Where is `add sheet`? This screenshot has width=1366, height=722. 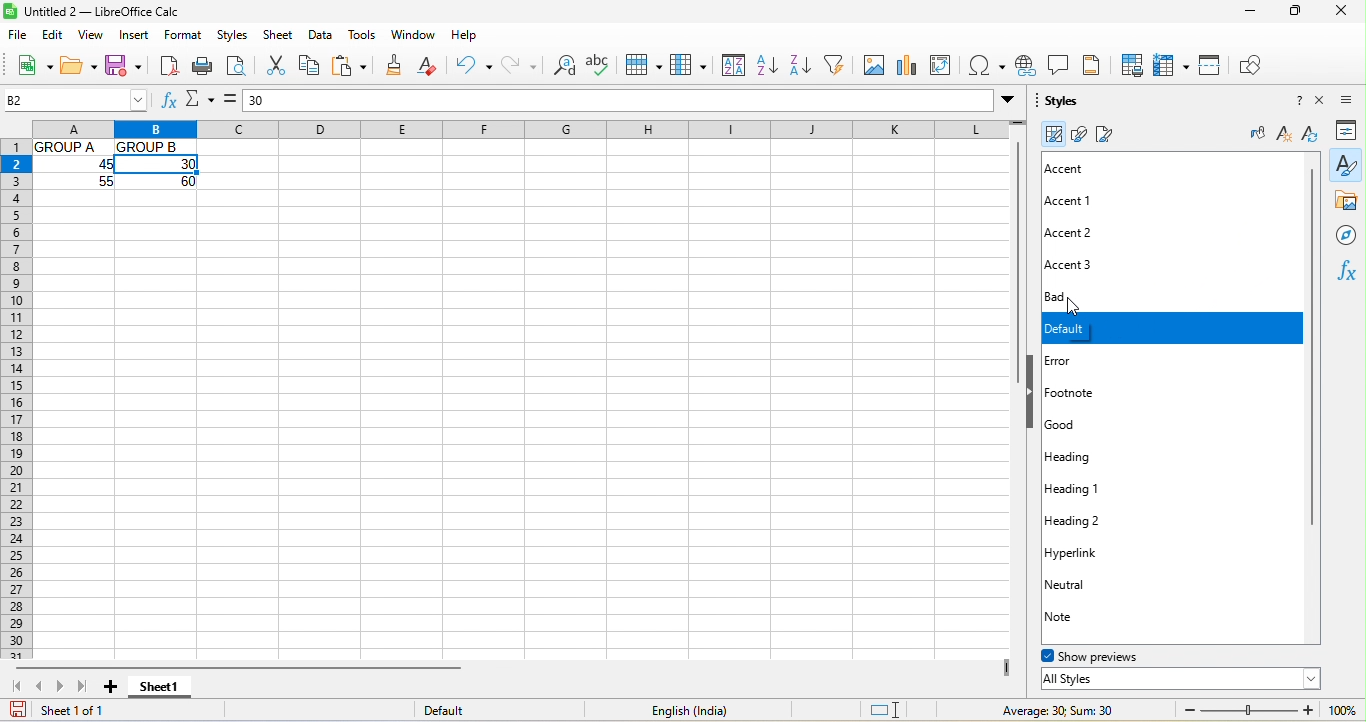 add sheet is located at coordinates (111, 686).